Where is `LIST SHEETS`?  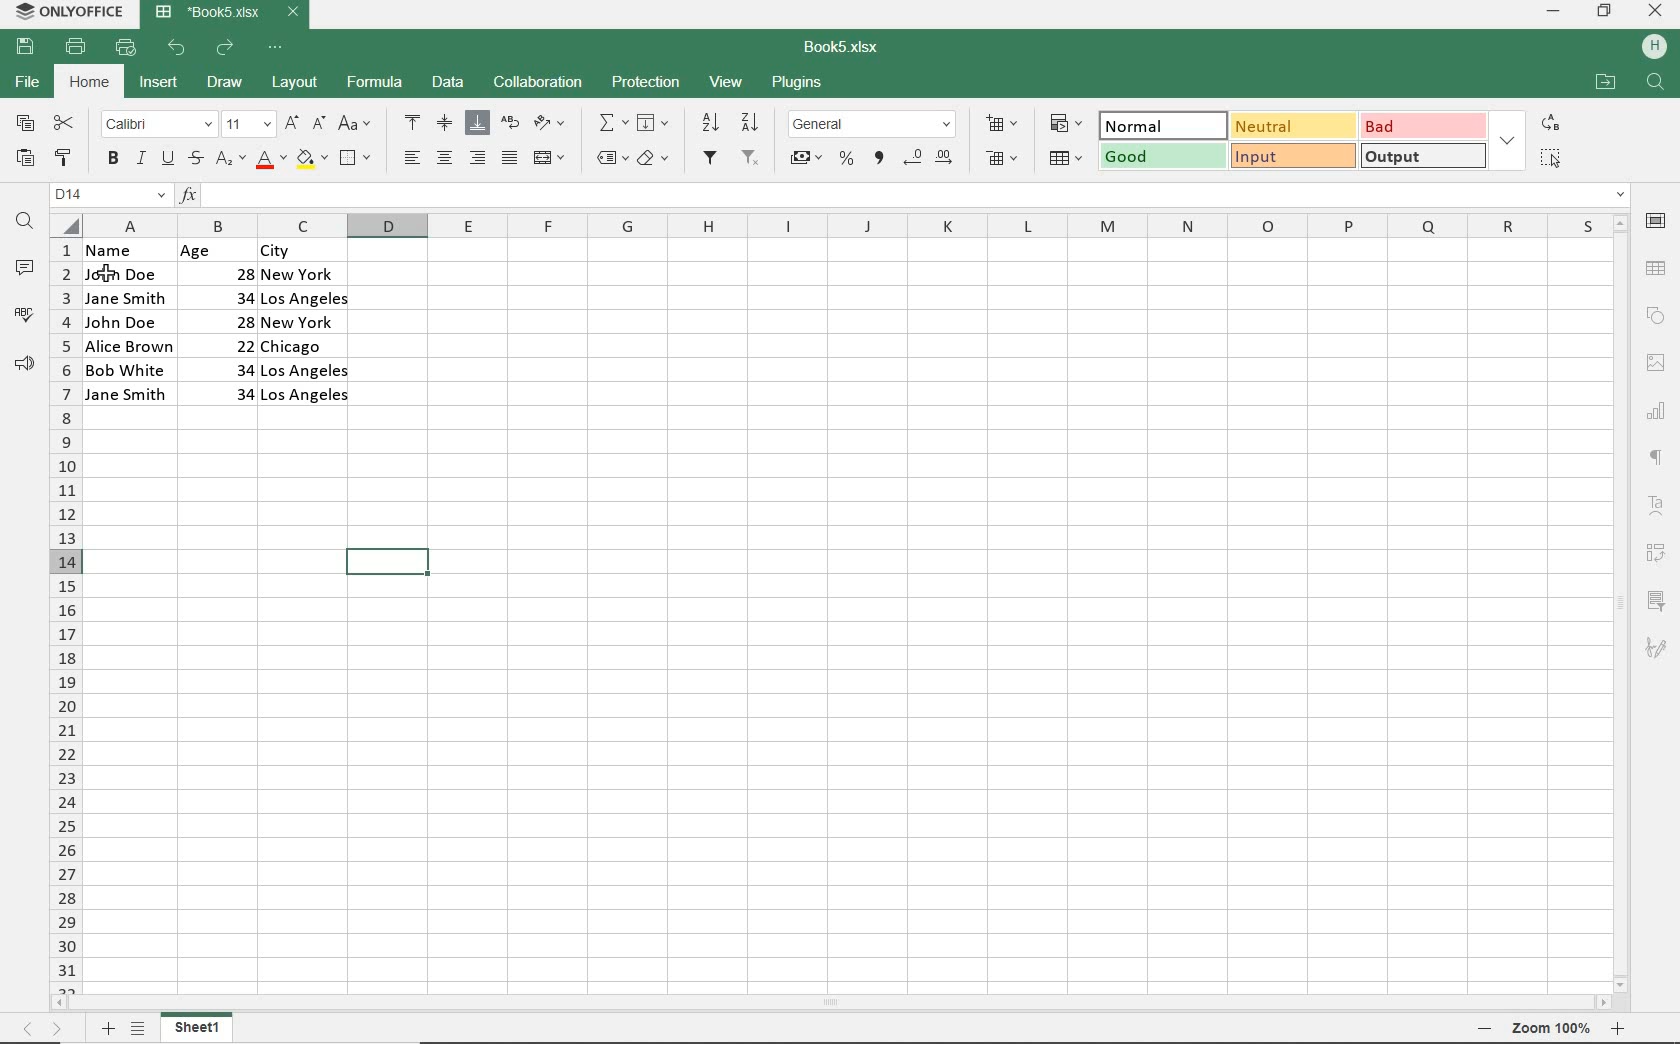
LIST SHEETS is located at coordinates (142, 1029).